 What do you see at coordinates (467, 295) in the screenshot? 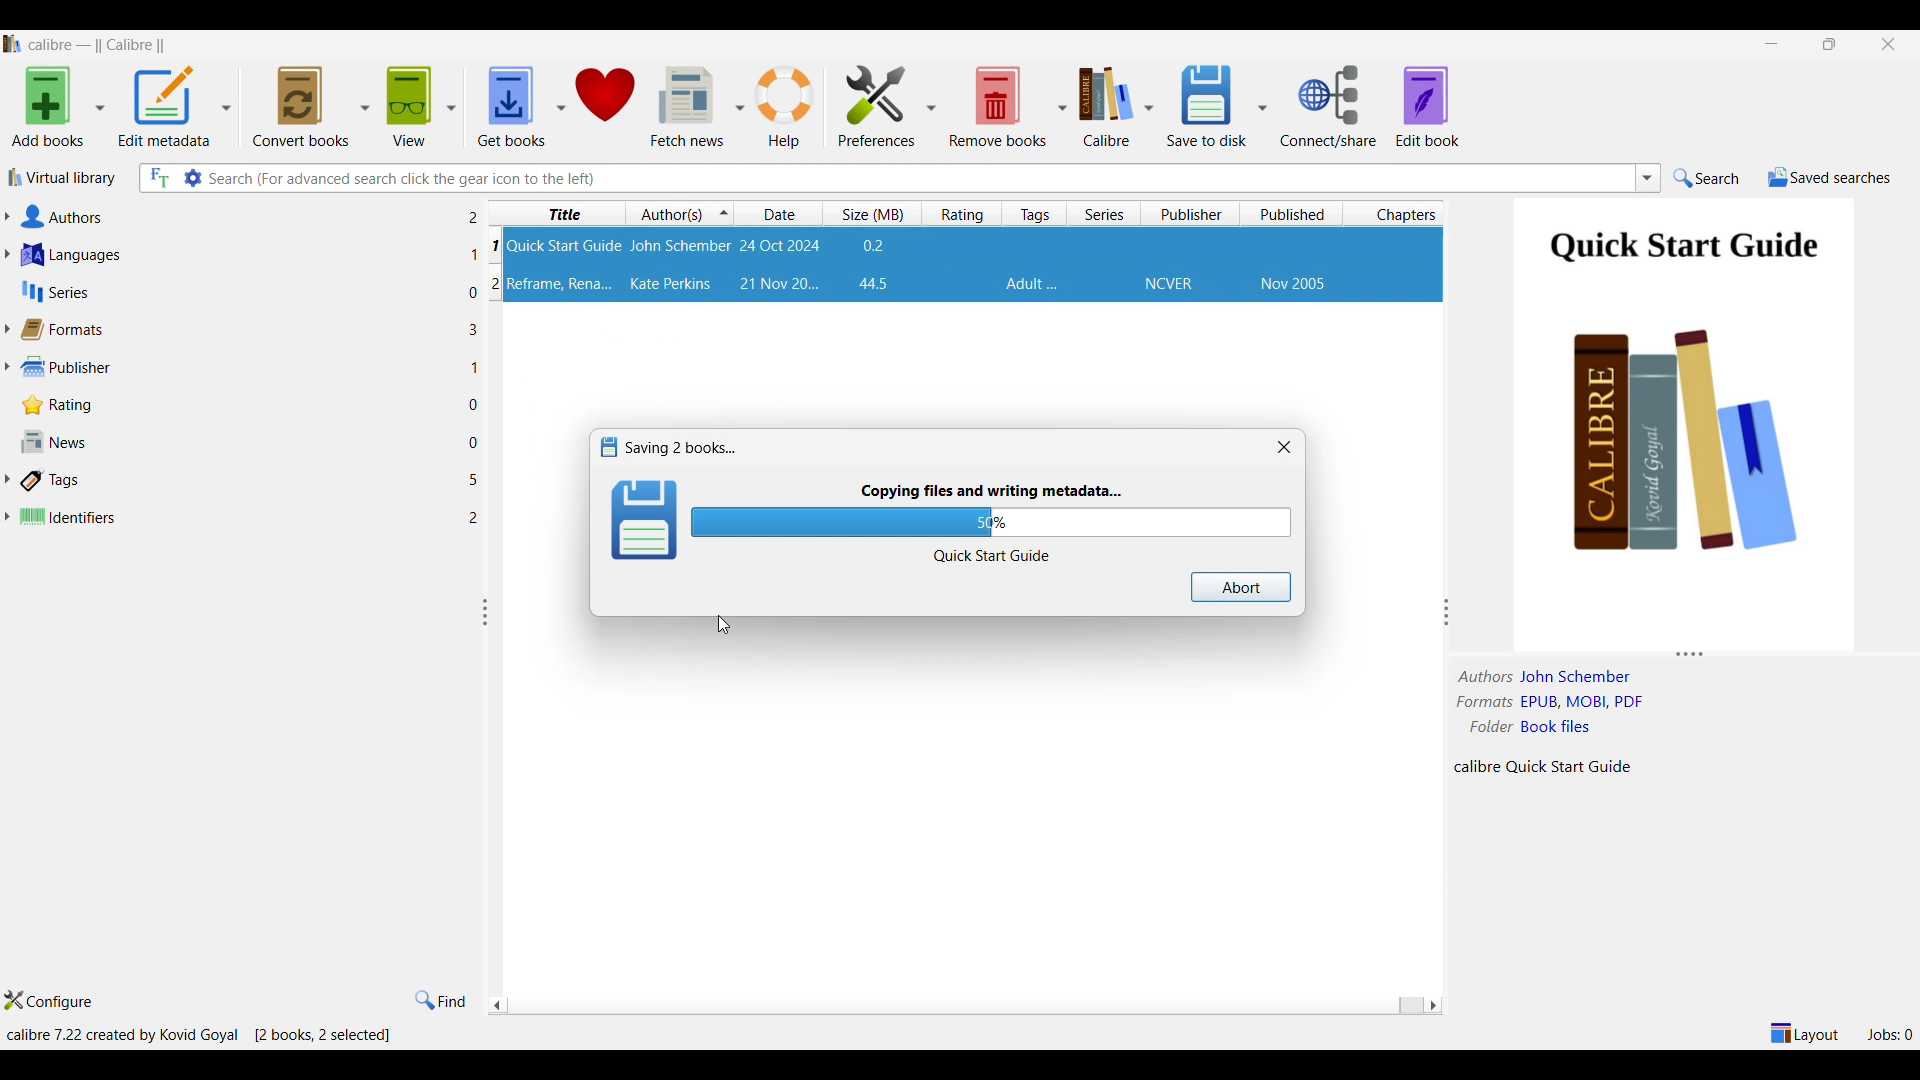
I see `0` at bounding box center [467, 295].